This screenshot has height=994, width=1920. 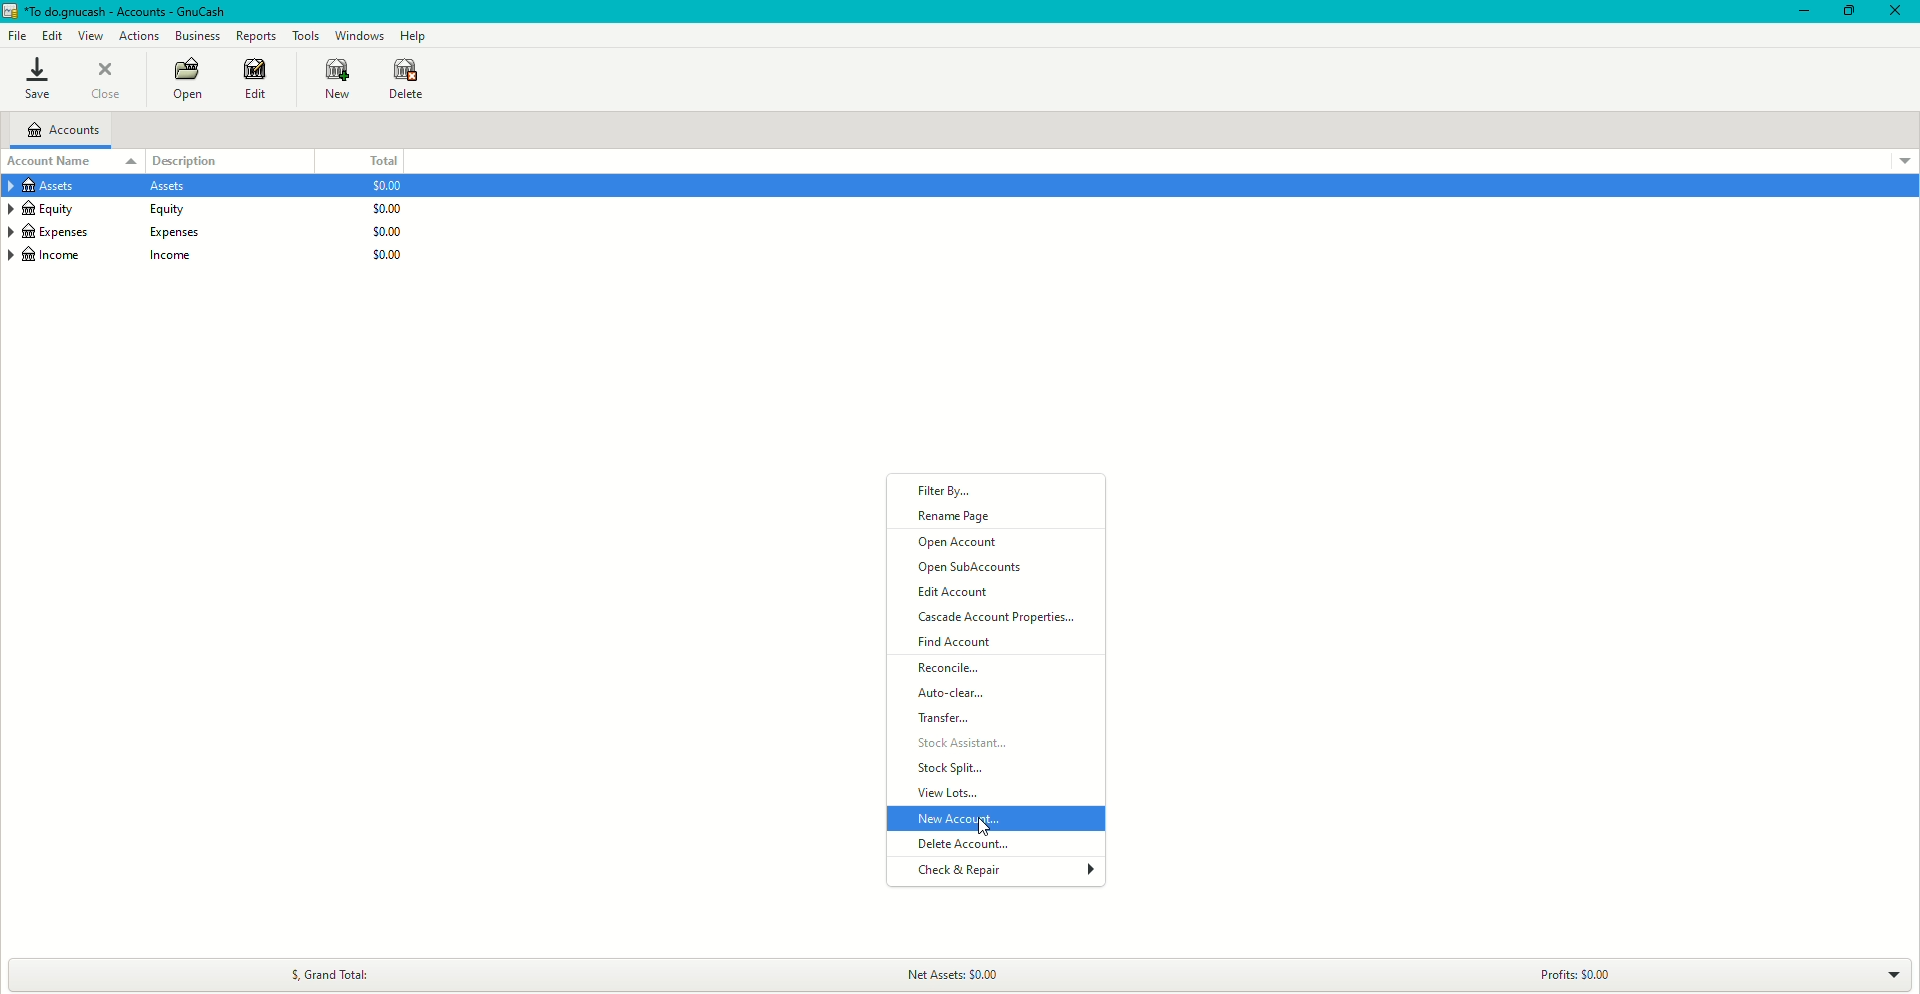 What do you see at coordinates (140, 36) in the screenshot?
I see `Actions` at bounding box center [140, 36].